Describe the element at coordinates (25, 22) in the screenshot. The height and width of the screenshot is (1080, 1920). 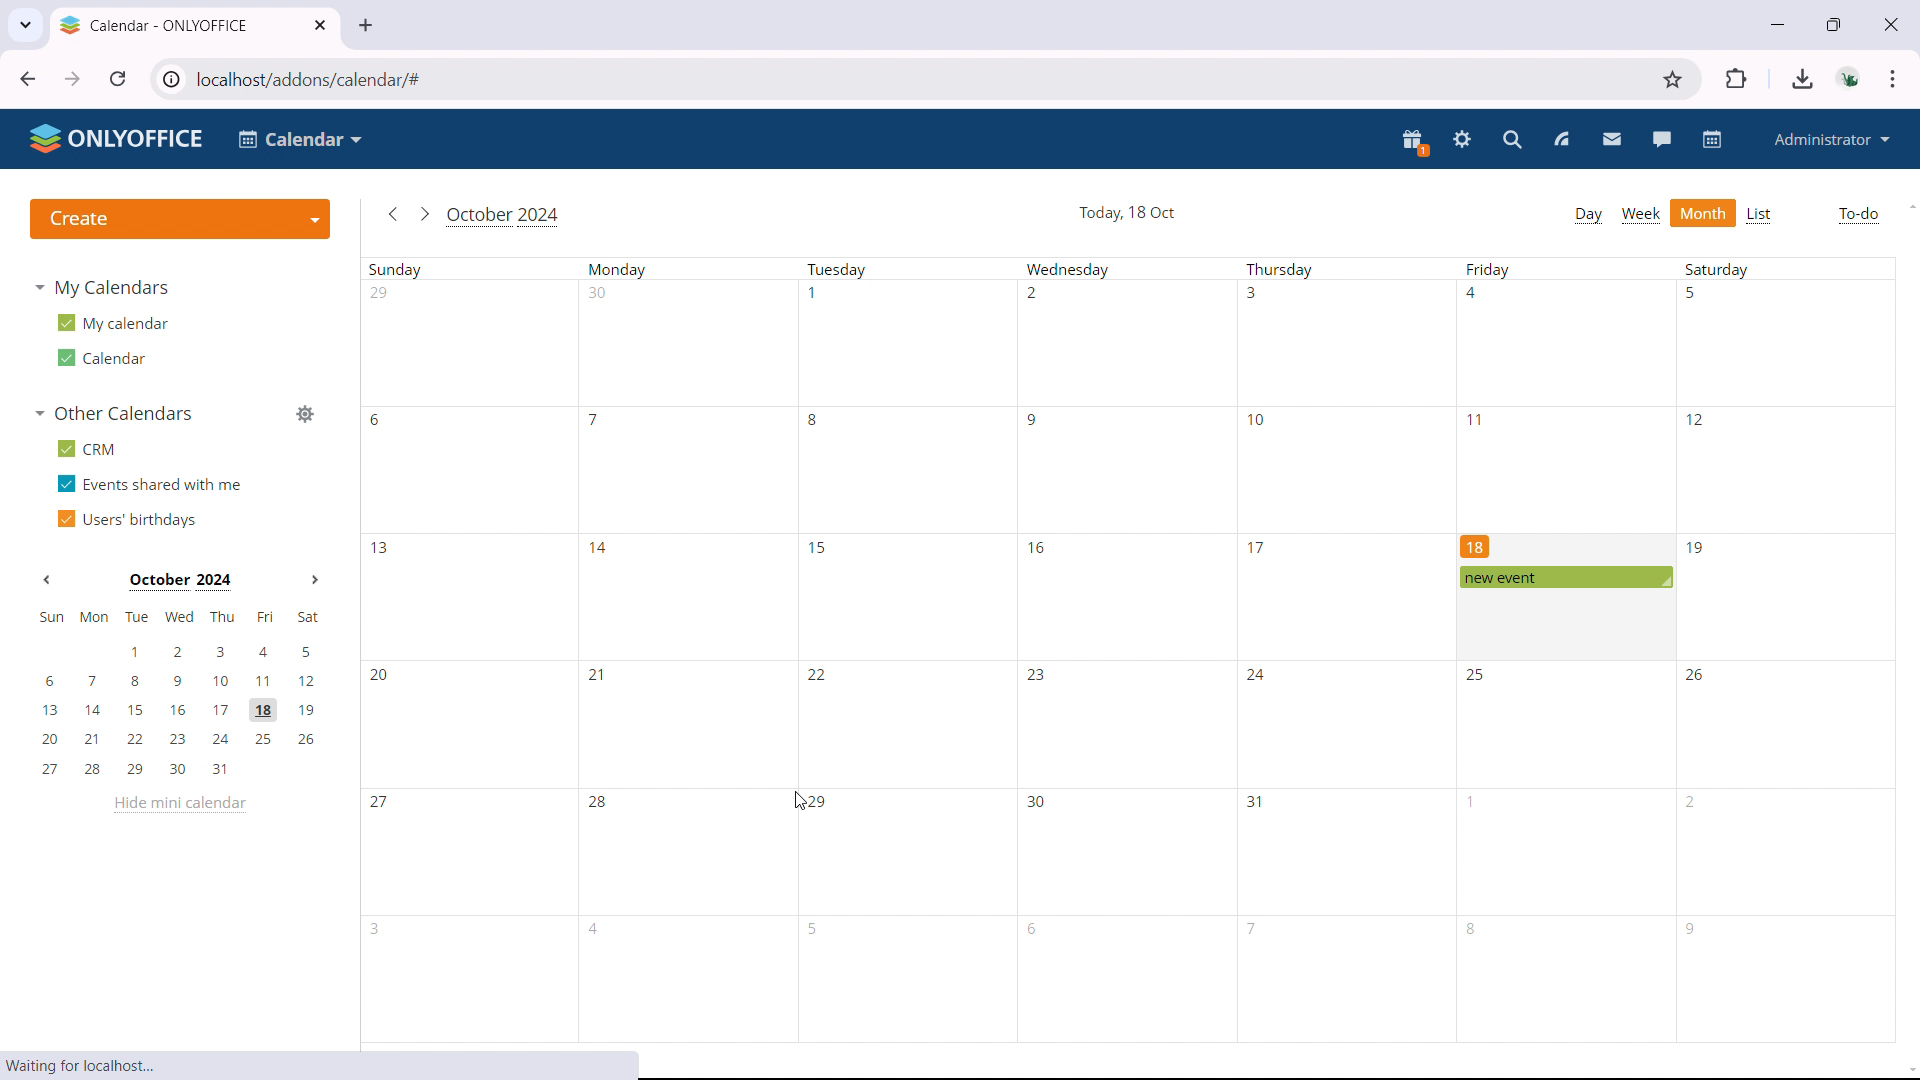
I see `search tabs` at that location.